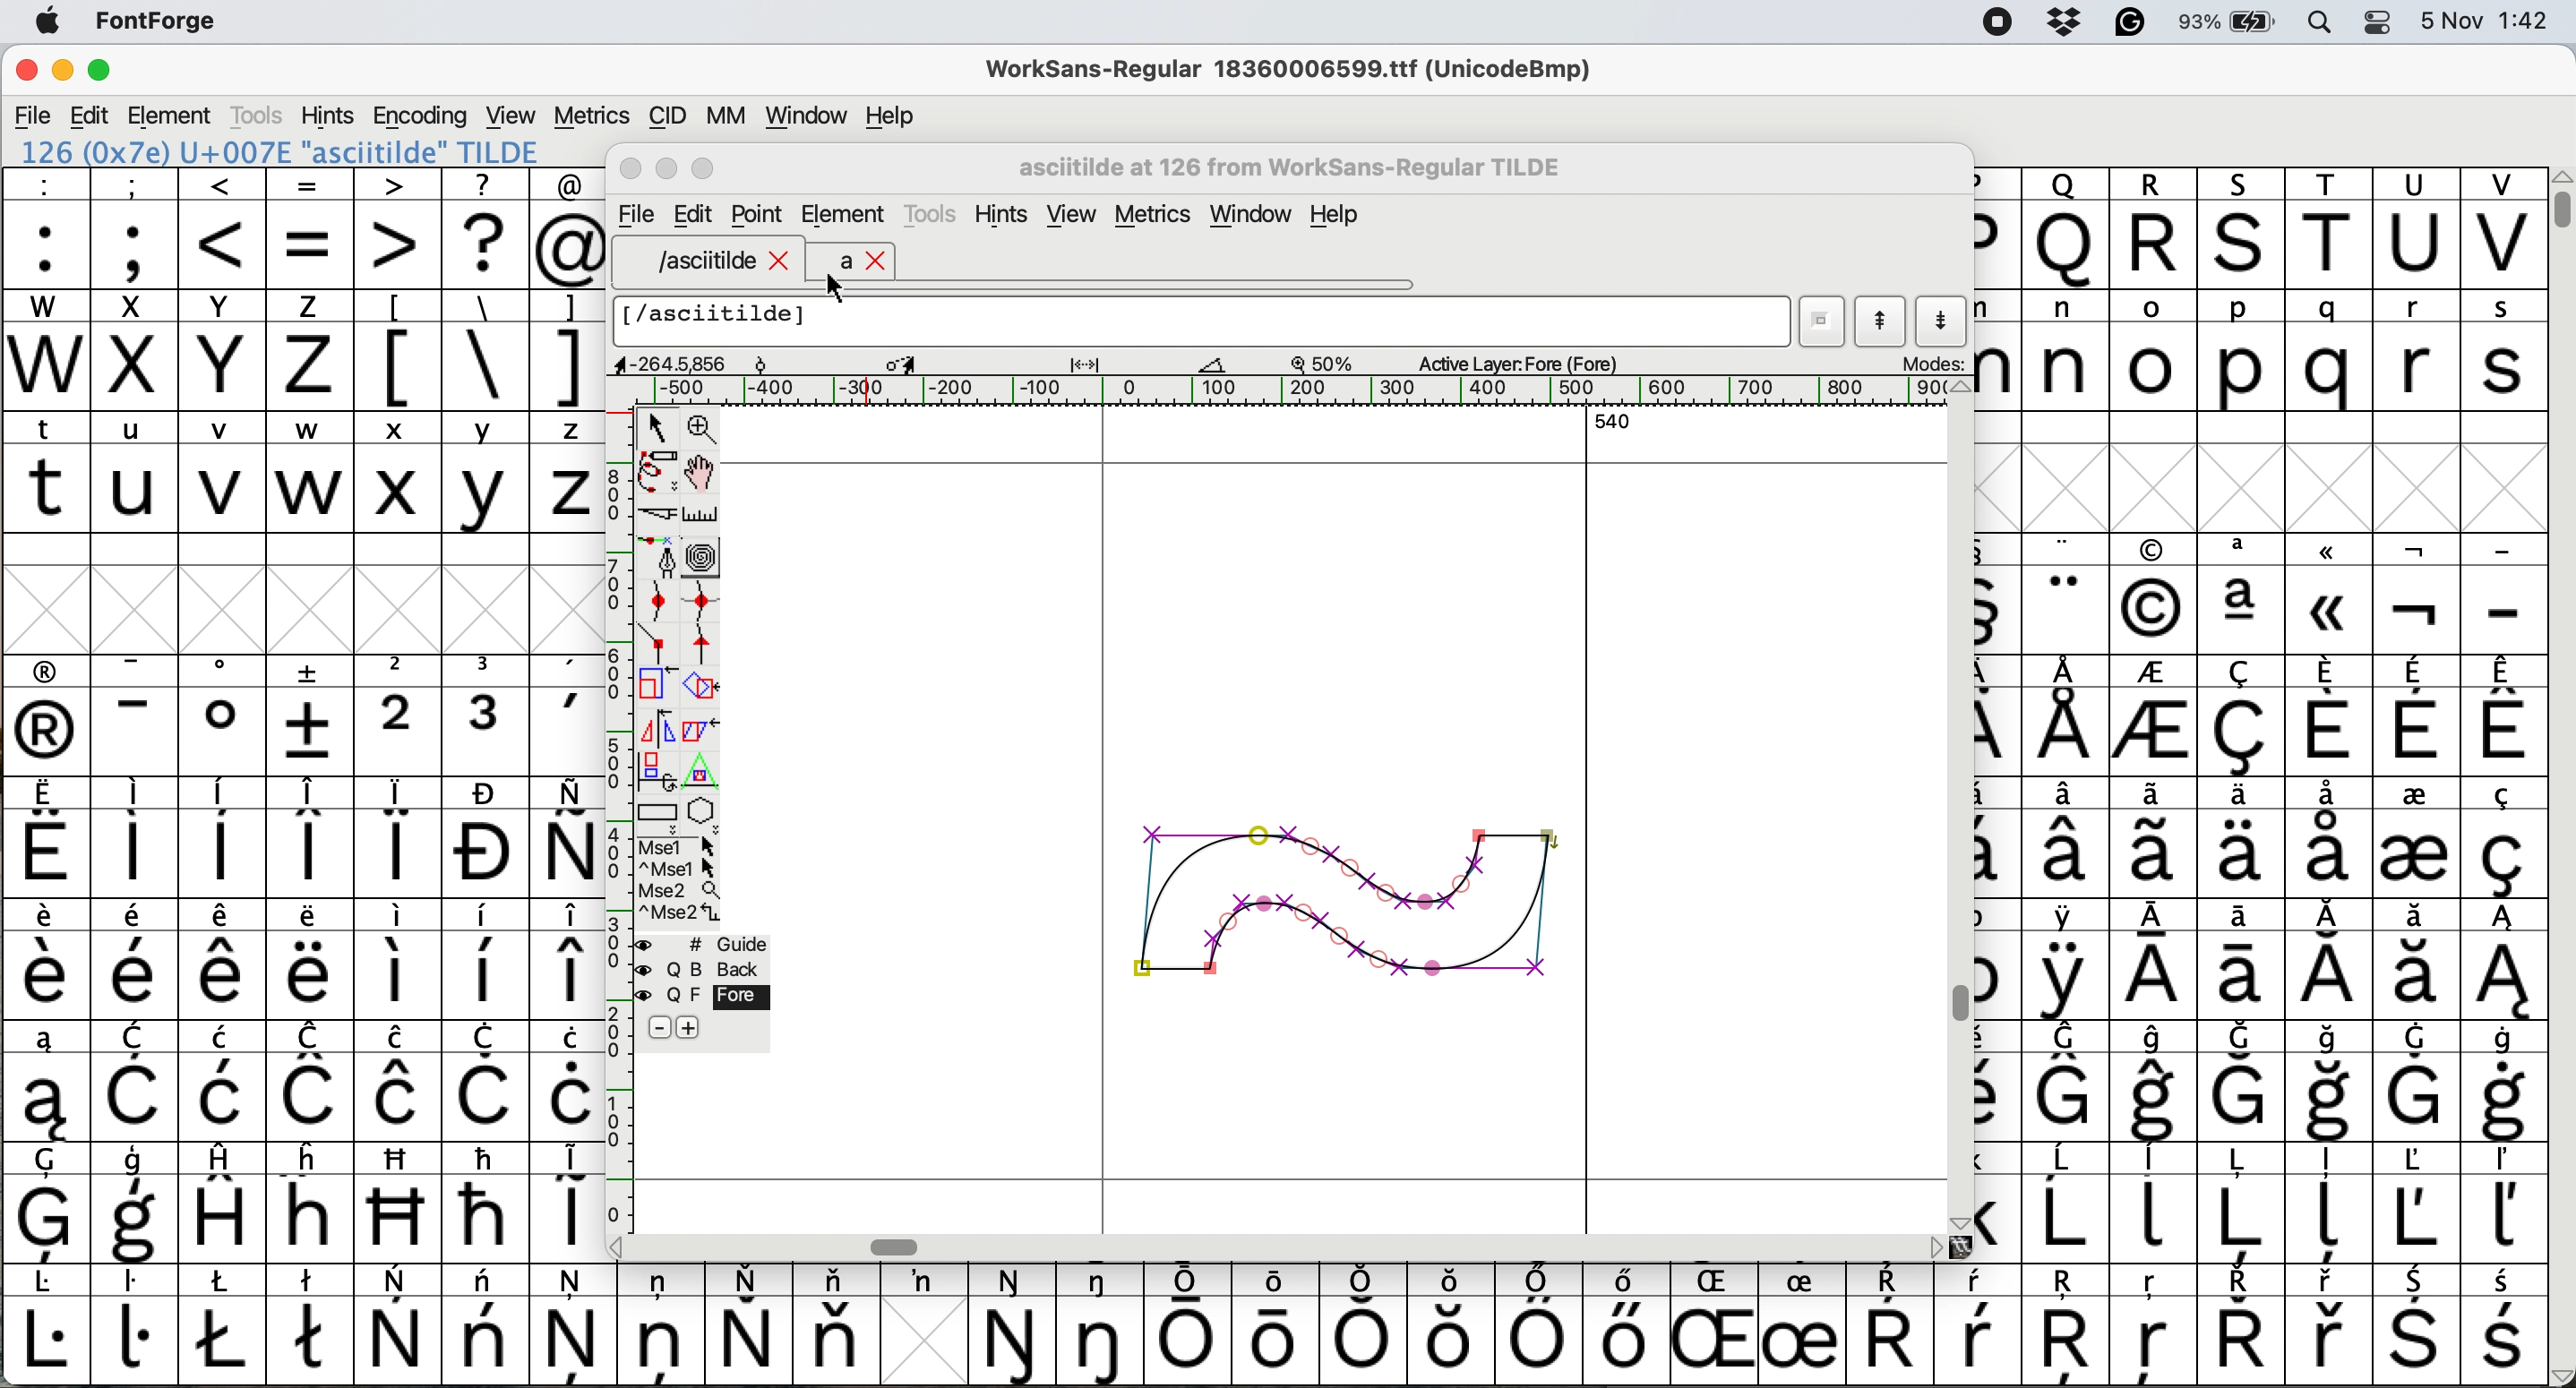  Describe the element at coordinates (2070, 1327) in the screenshot. I see `` at that location.